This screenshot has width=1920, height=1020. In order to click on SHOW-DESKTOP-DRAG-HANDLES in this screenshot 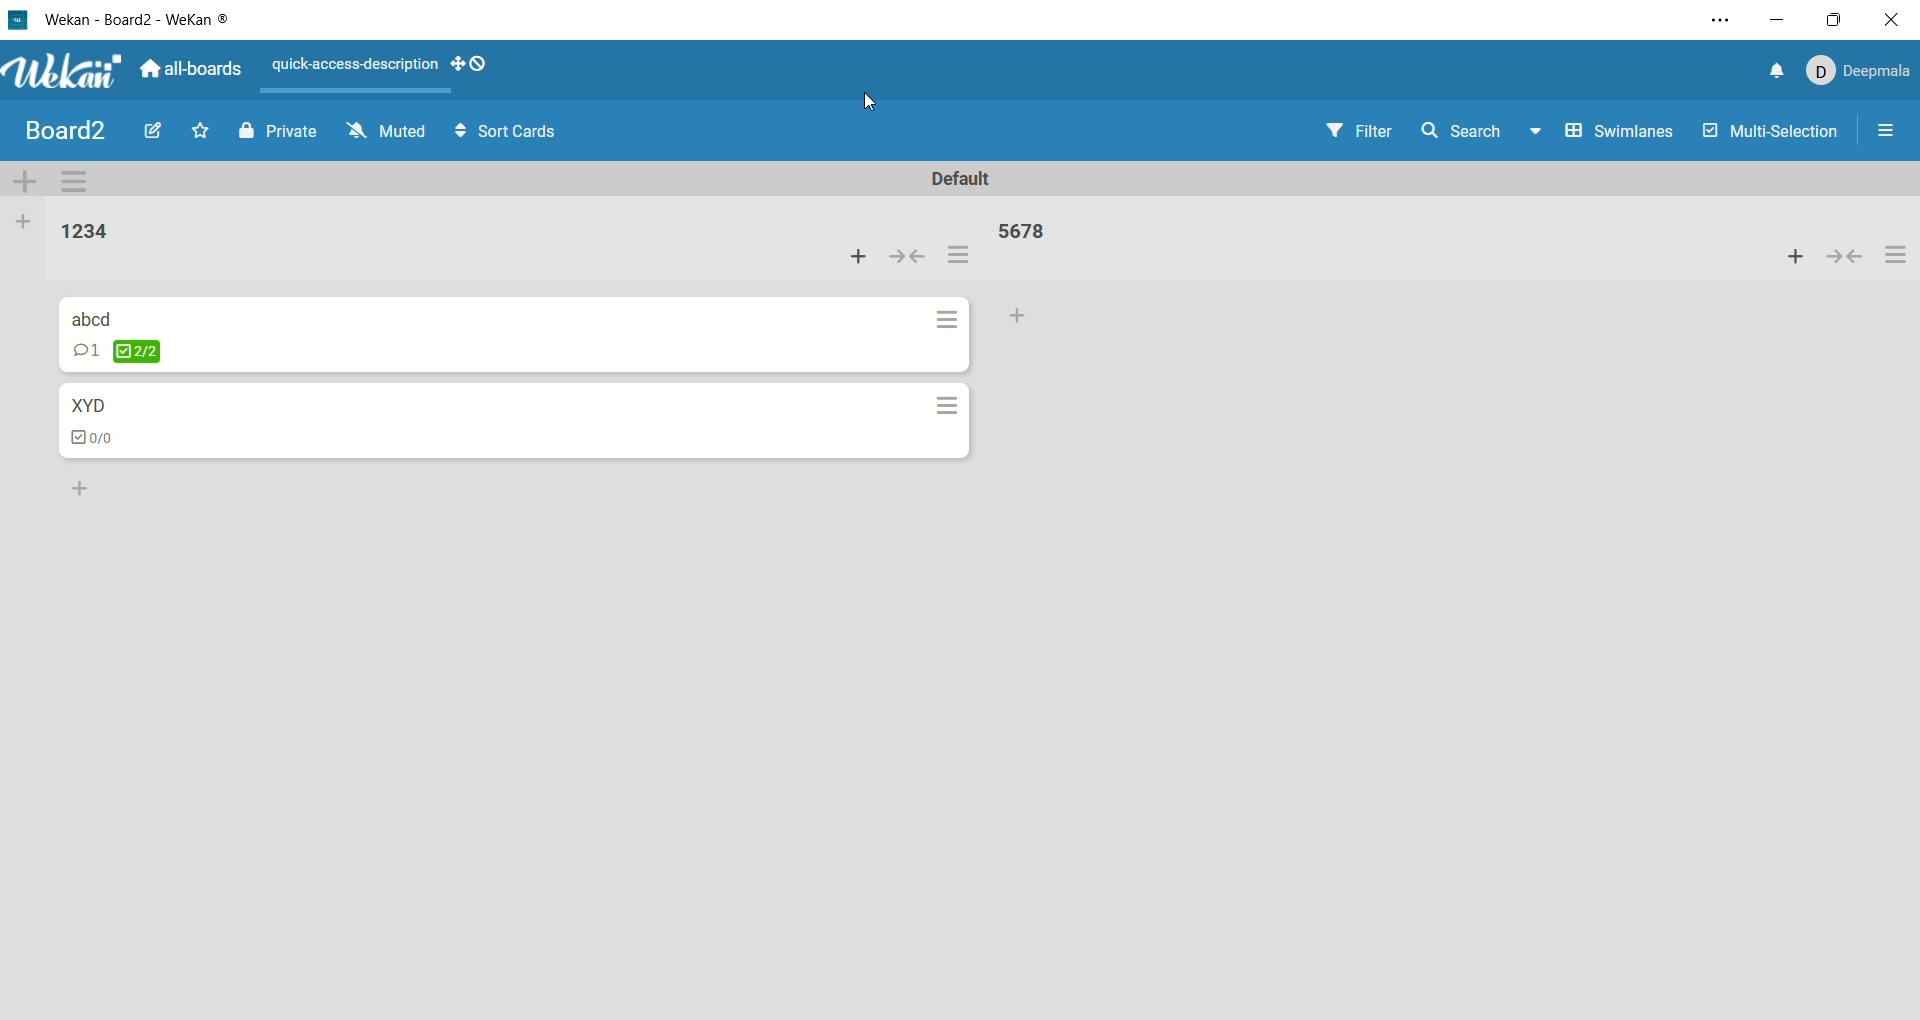, I will do `click(470, 65)`.